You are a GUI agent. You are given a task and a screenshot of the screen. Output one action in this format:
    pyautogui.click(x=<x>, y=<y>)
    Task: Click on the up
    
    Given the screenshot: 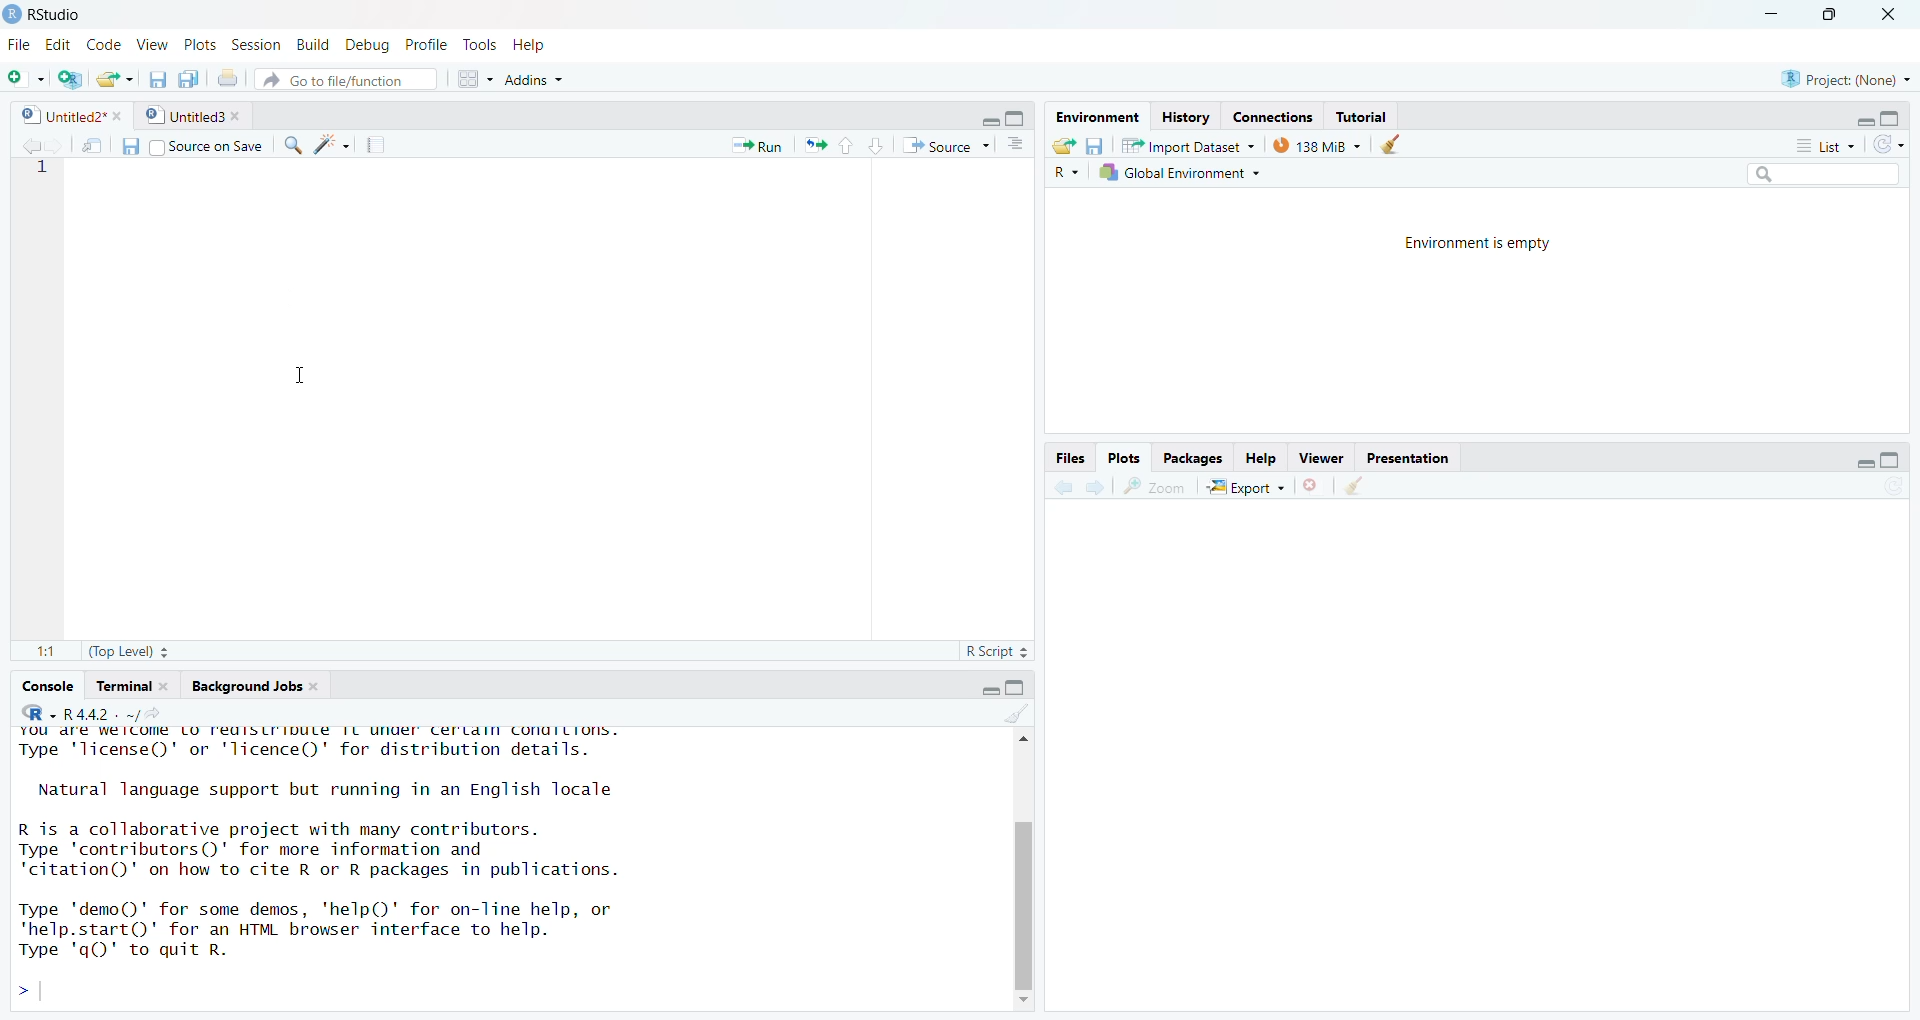 What is the action you would take?
    pyautogui.click(x=849, y=146)
    